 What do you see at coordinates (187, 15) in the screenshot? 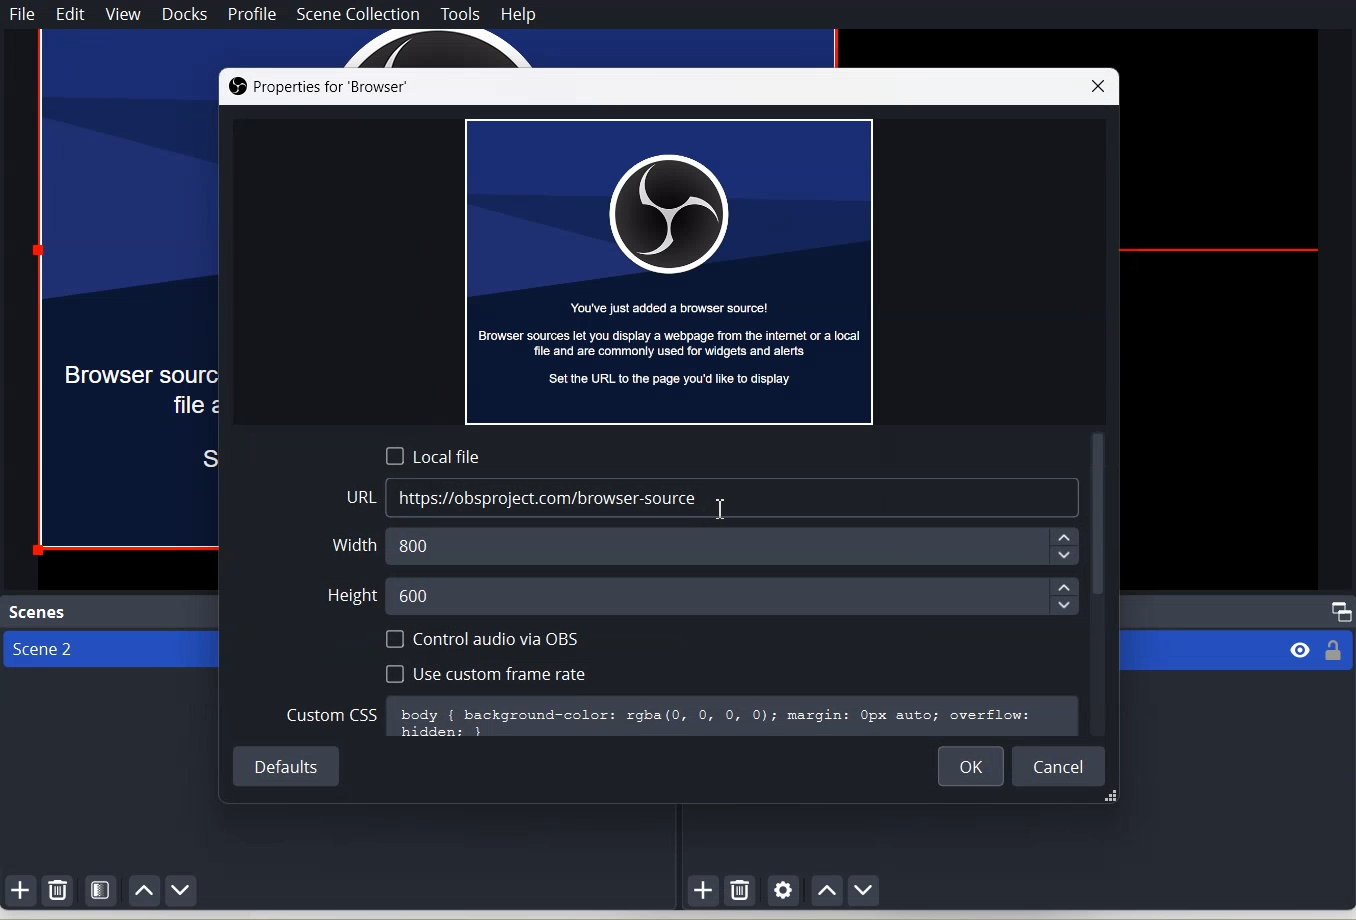
I see `Docks` at bounding box center [187, 15].